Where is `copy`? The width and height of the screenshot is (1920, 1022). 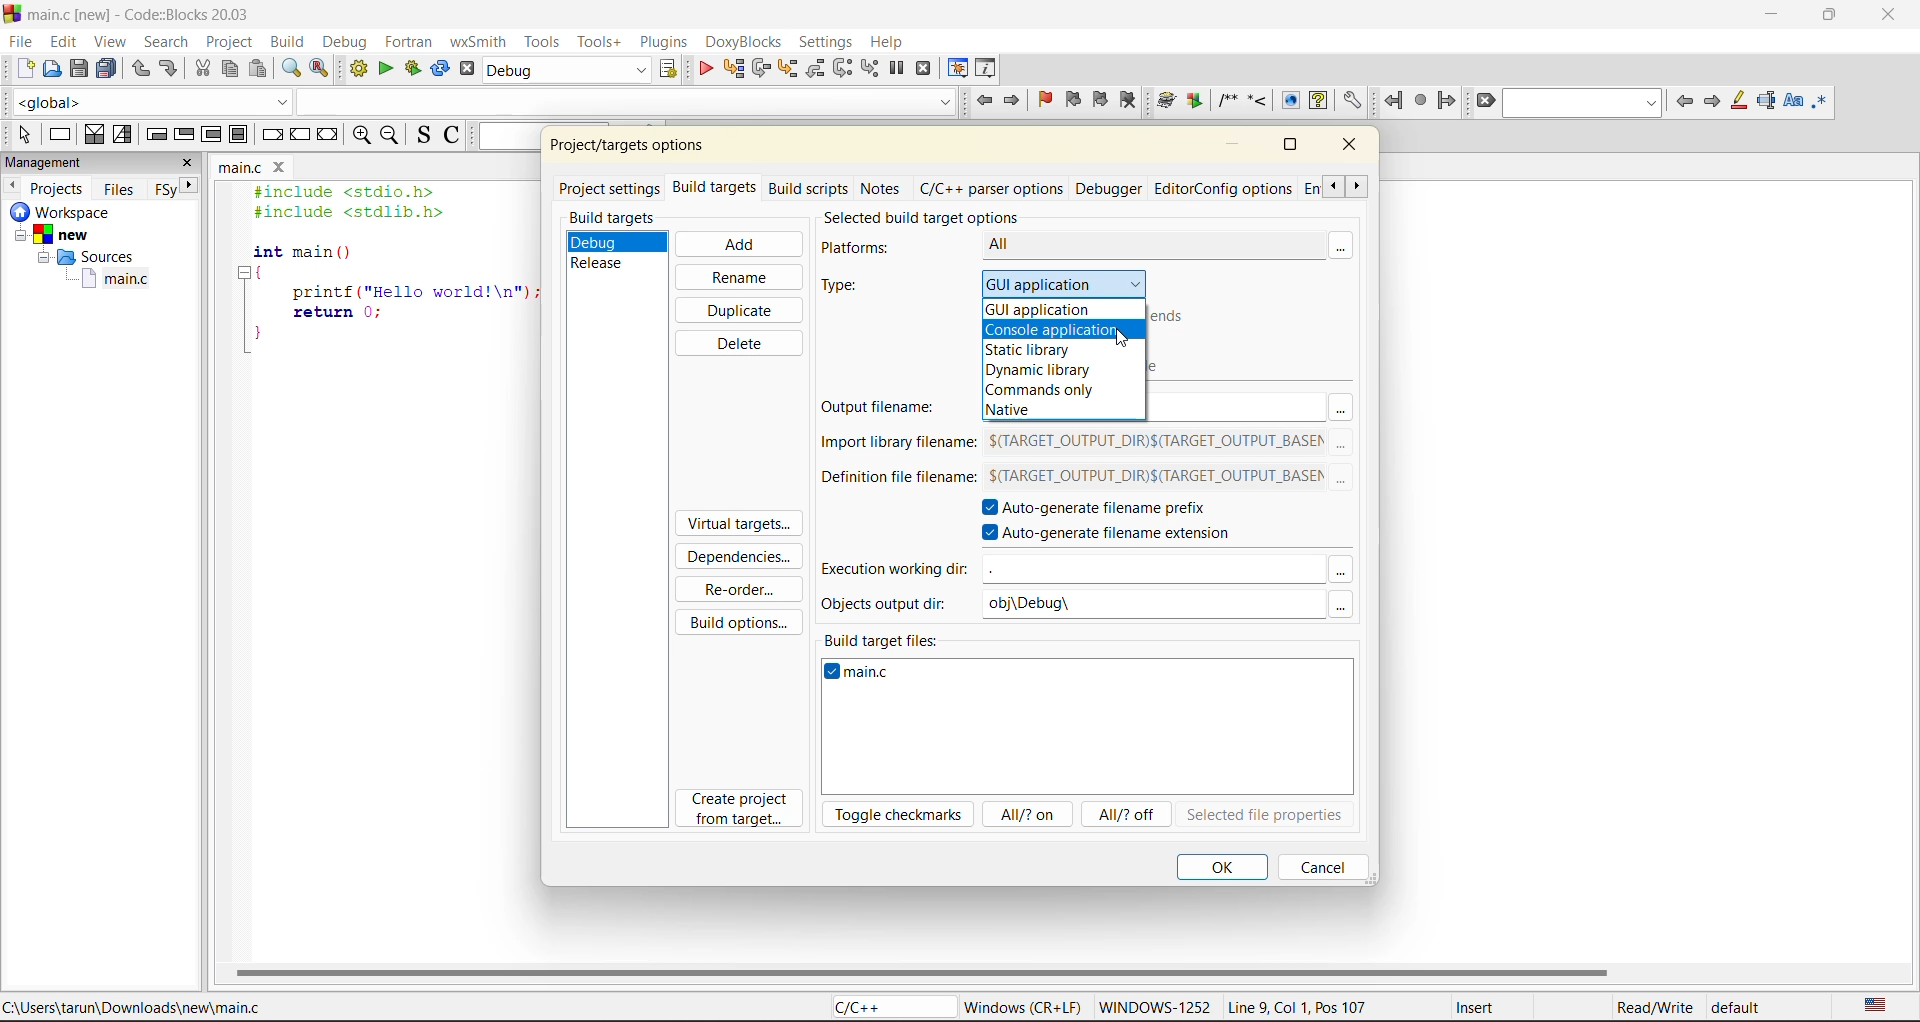 copy is located at coordinates (231, 68).